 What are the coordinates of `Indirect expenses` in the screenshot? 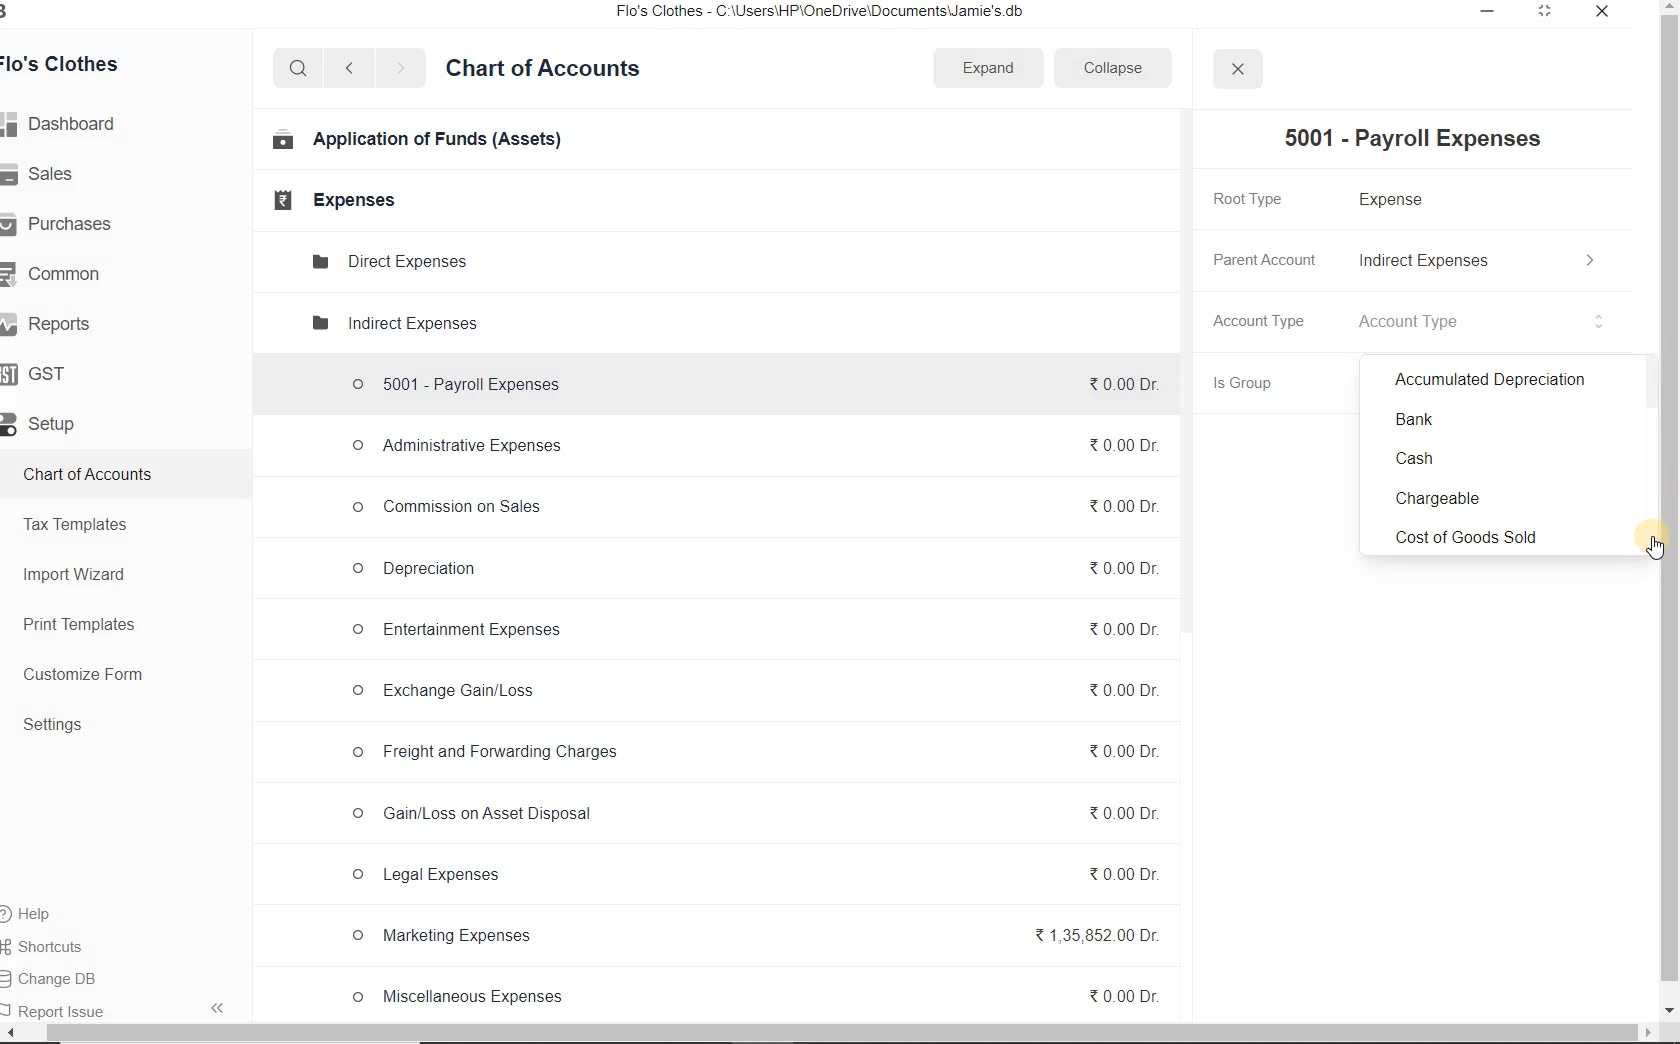 It's located at (392, 323).